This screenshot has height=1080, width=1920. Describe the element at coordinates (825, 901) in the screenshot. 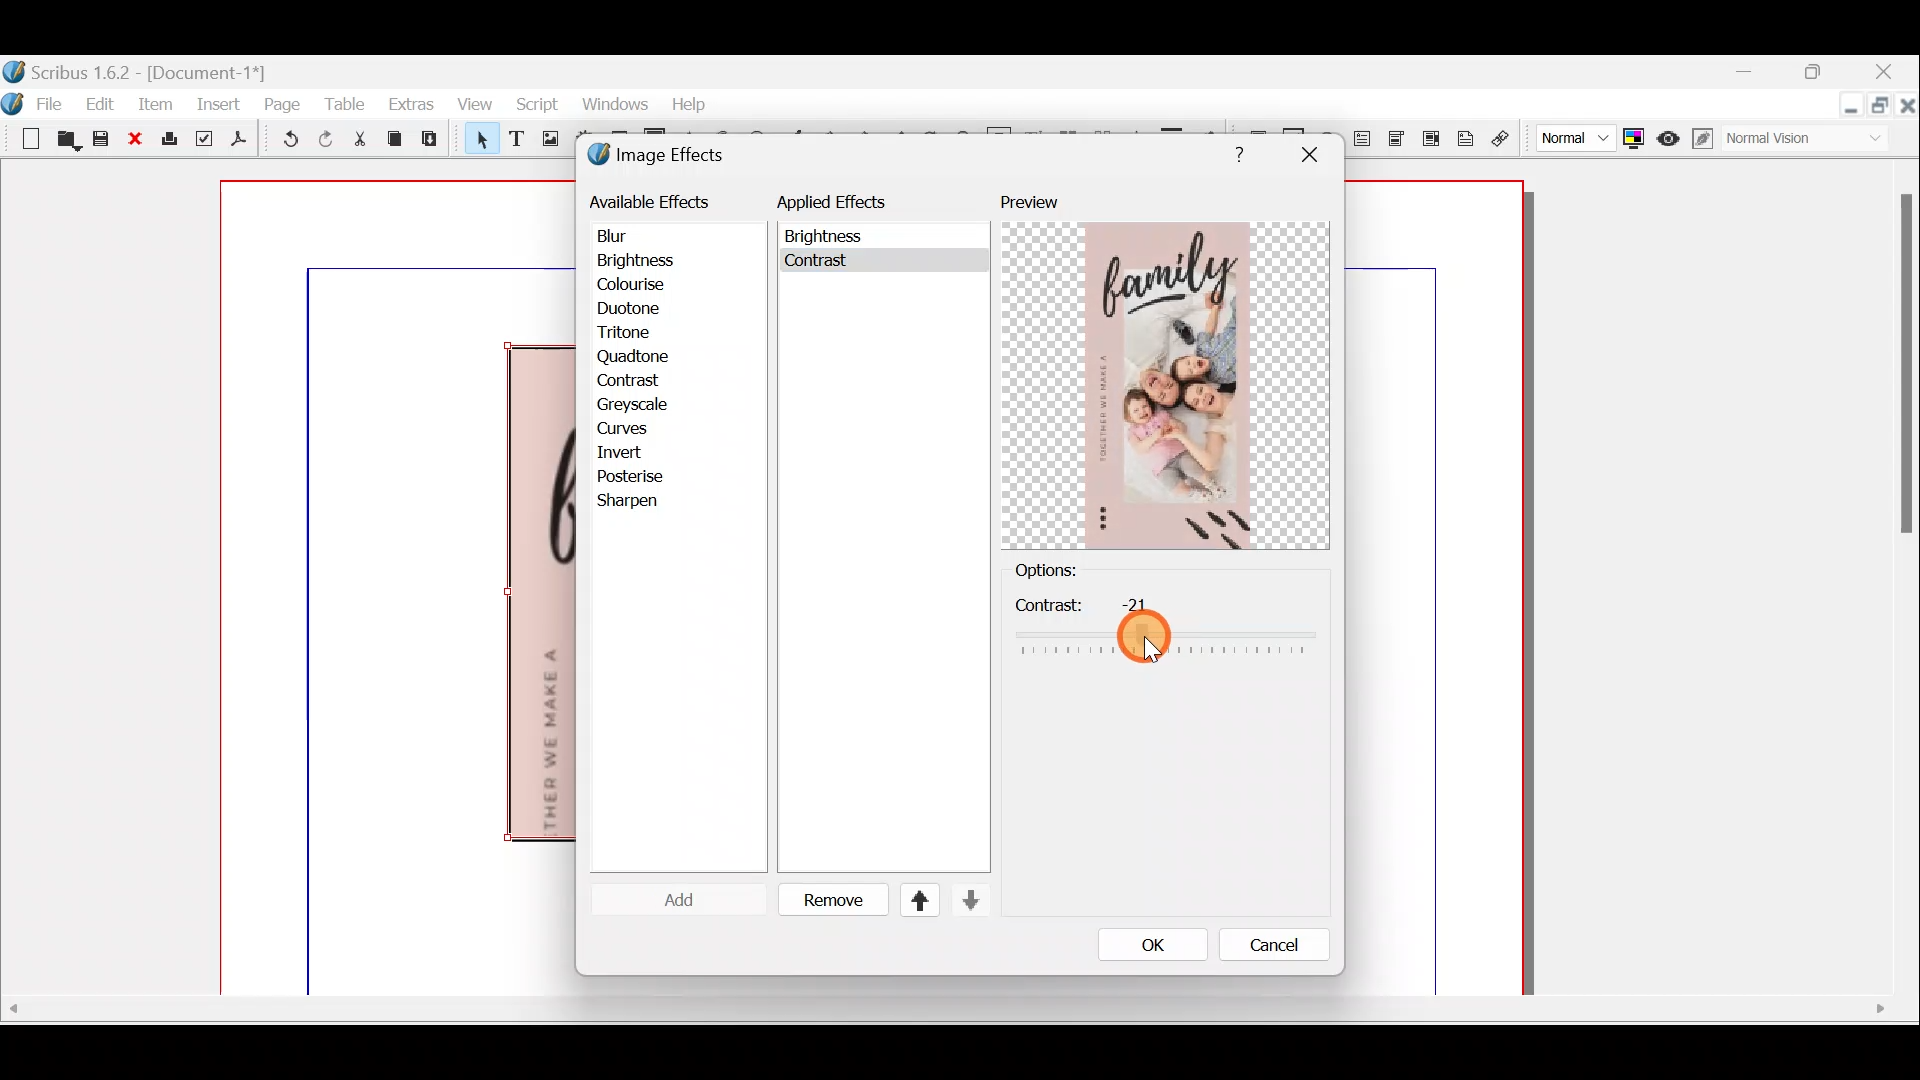

I see `Remove` at that location.